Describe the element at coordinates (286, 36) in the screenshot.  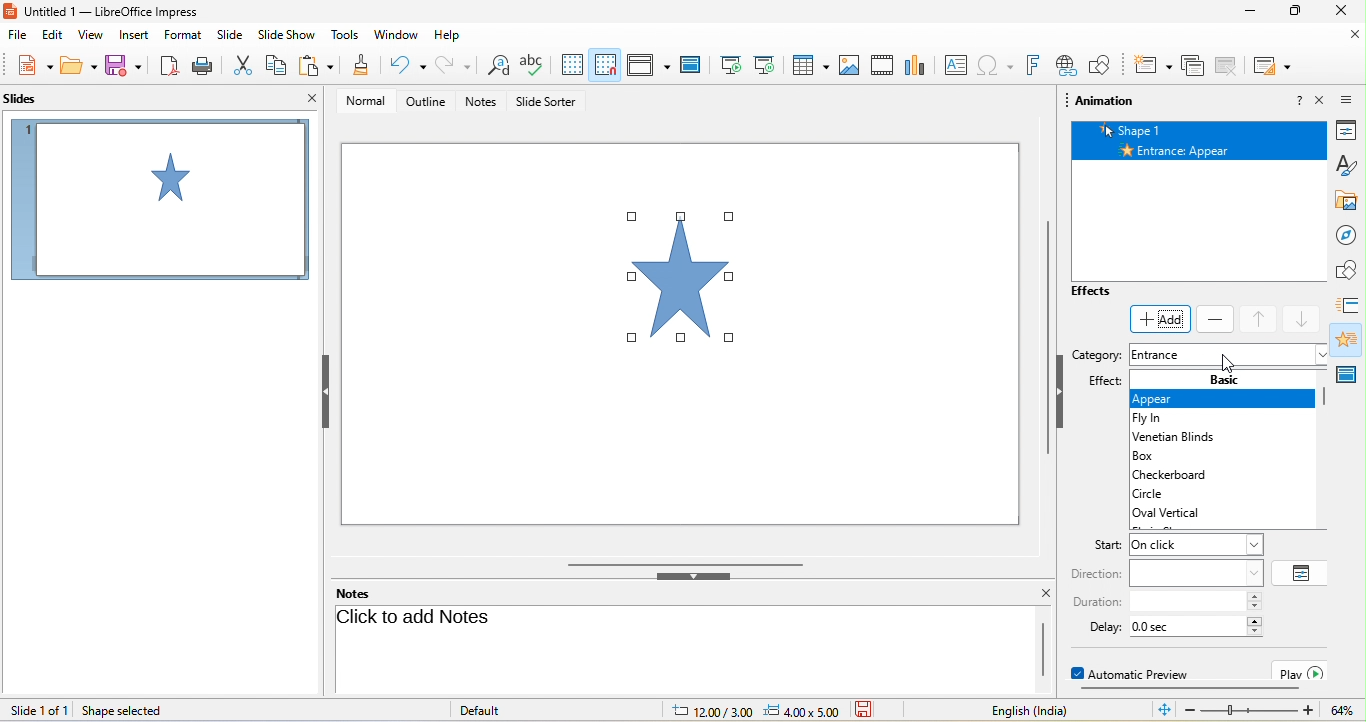
I see `slideshow` at that location.